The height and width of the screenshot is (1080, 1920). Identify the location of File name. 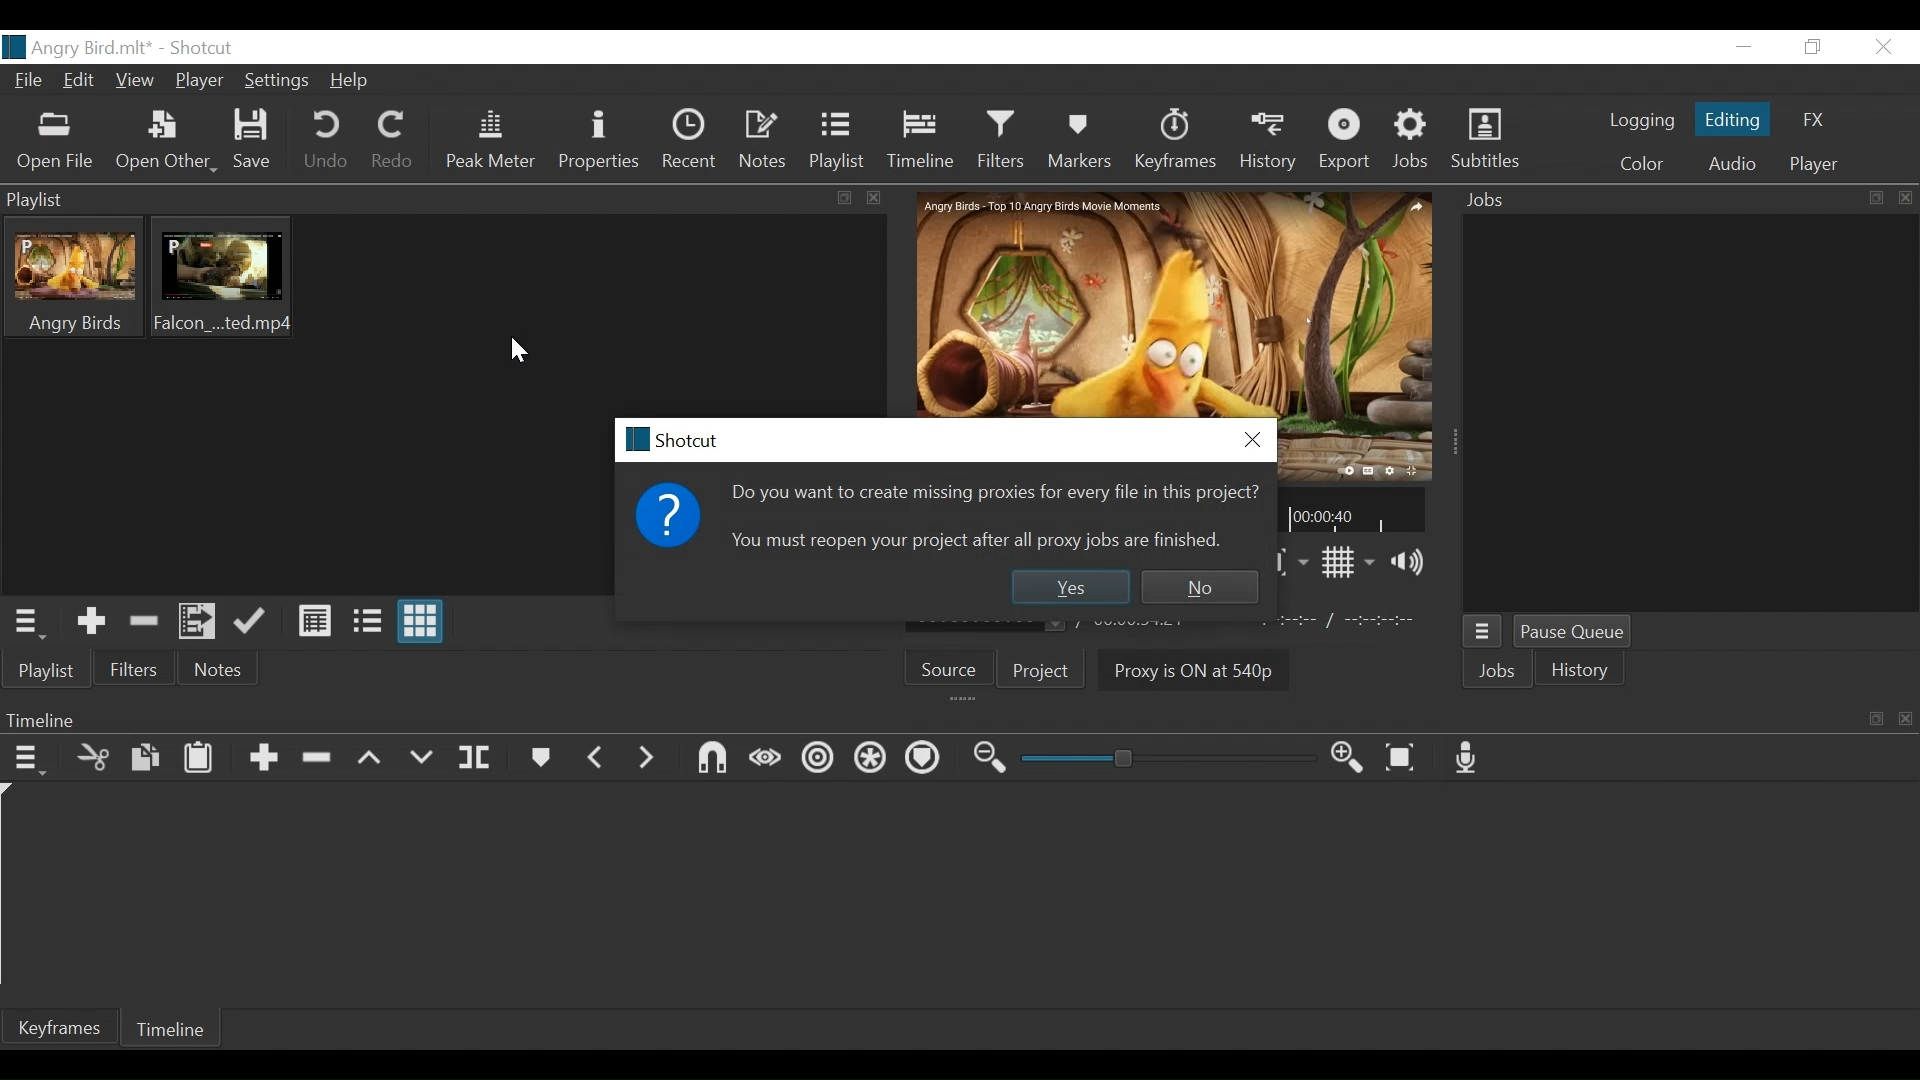
(82, 46).